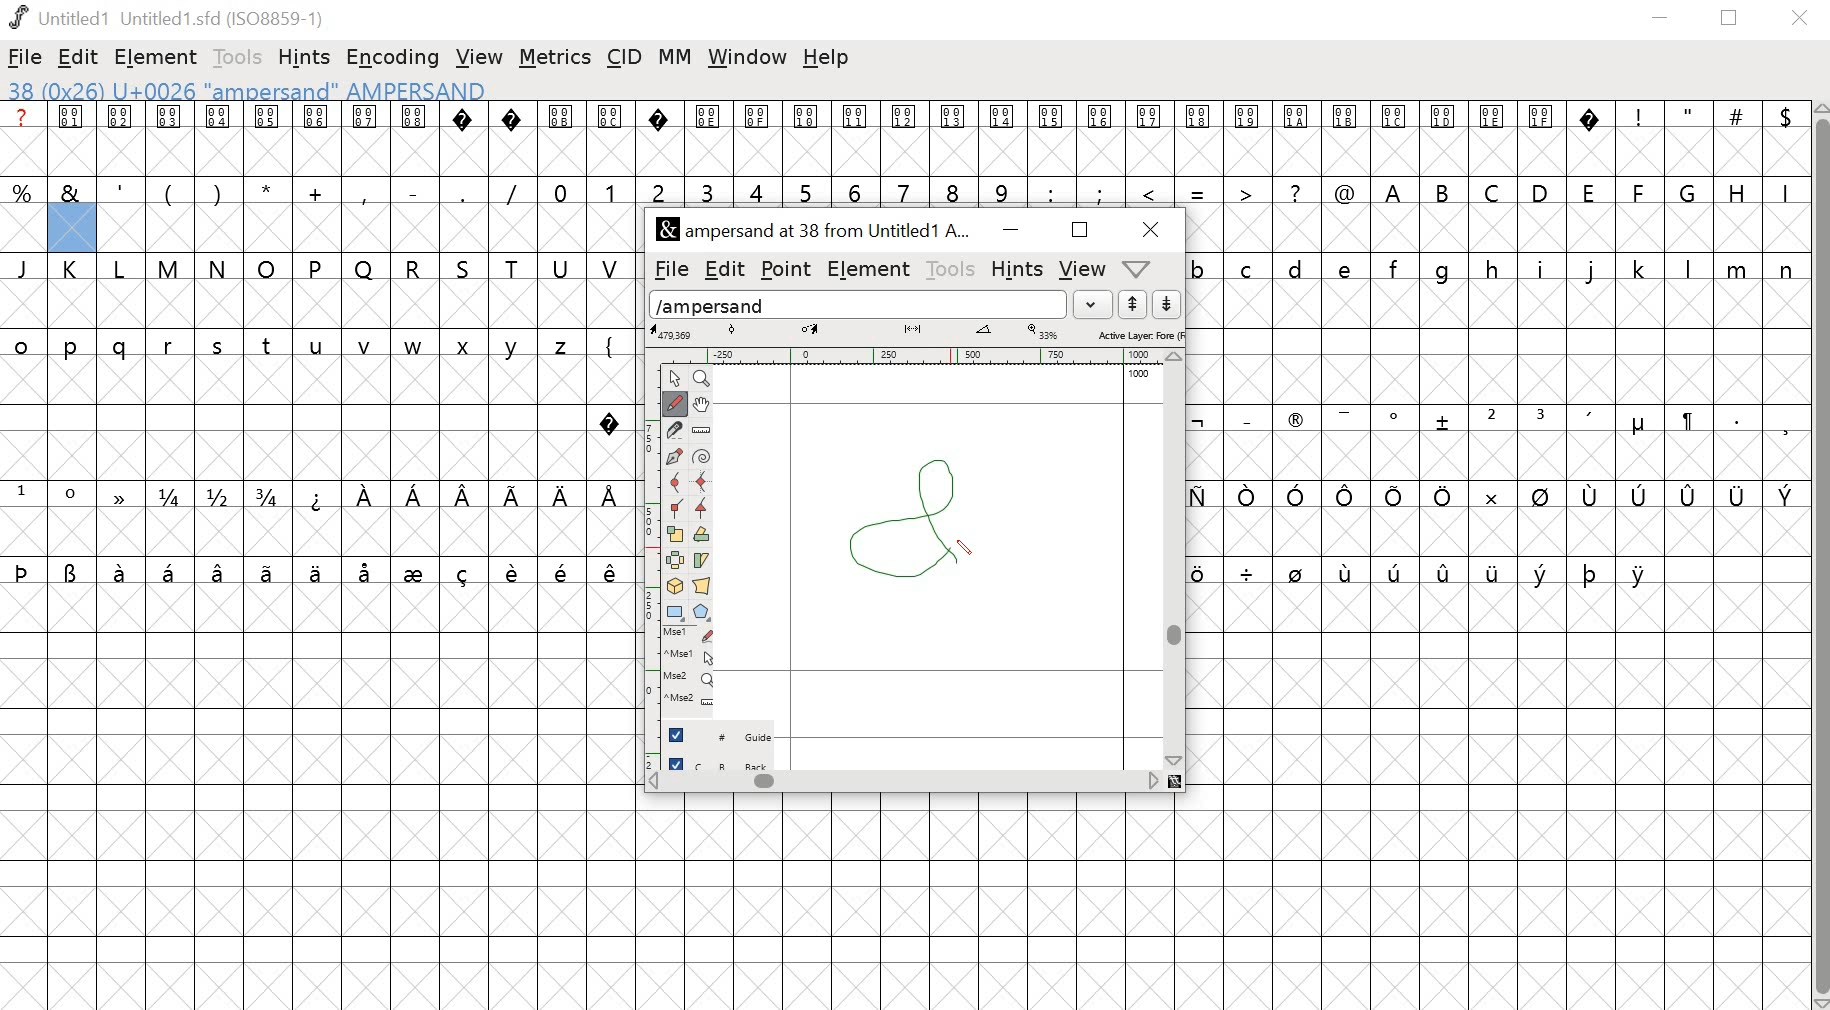  Describe the element at coordinates (909, 138) in the screenshot. I see `0012` at that location.